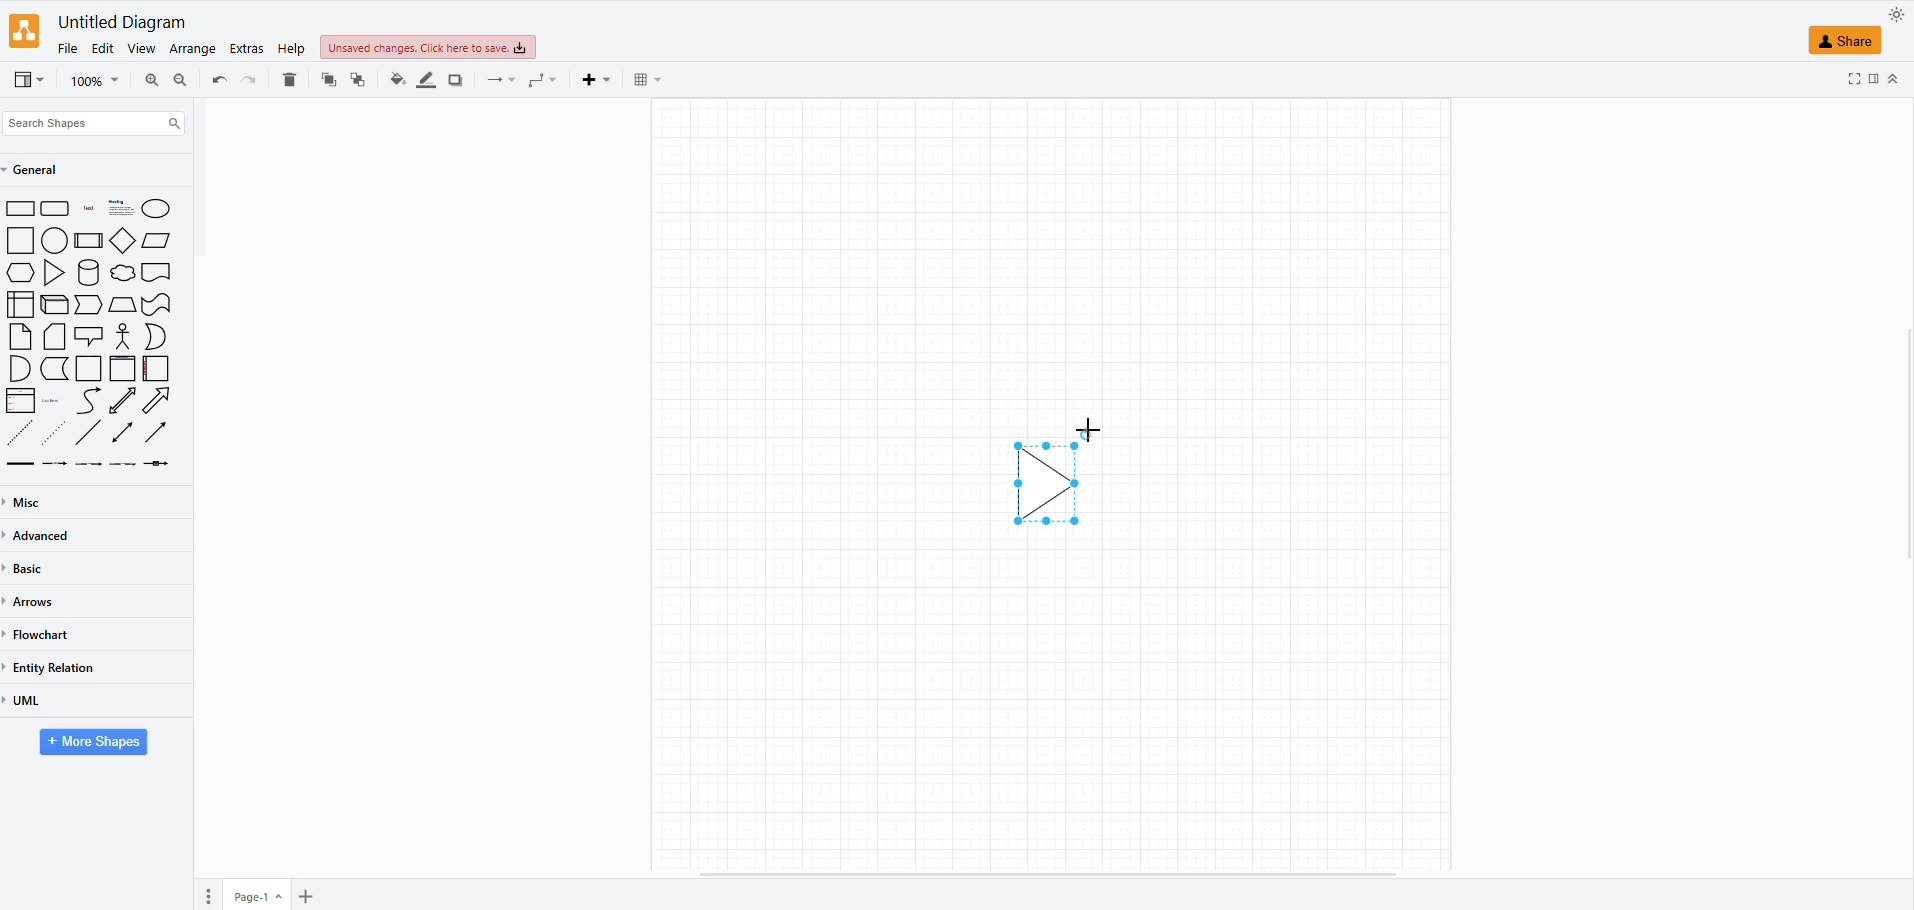  I want to click on Labelled Arrow, so click(123, 464).